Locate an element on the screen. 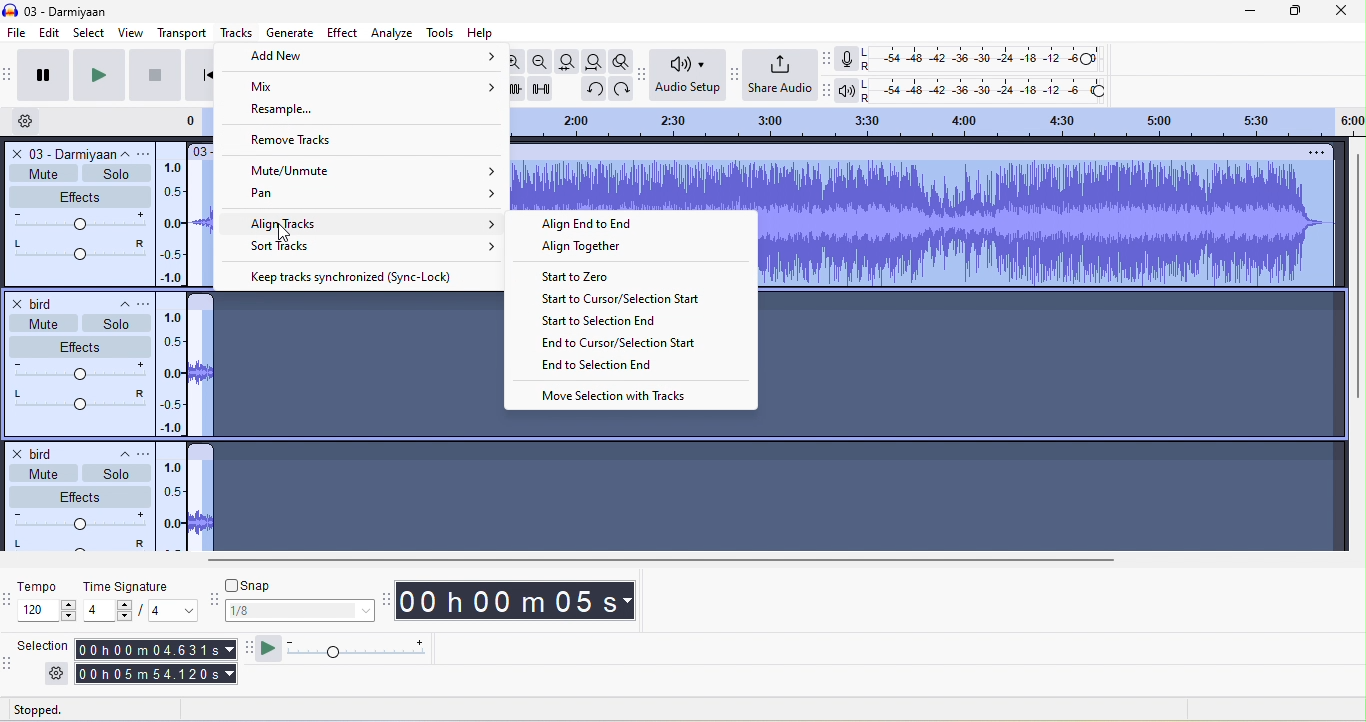 Image resolution: width=1366 pixels, height=722 pixels. align together is located at coordinates (596, 251).